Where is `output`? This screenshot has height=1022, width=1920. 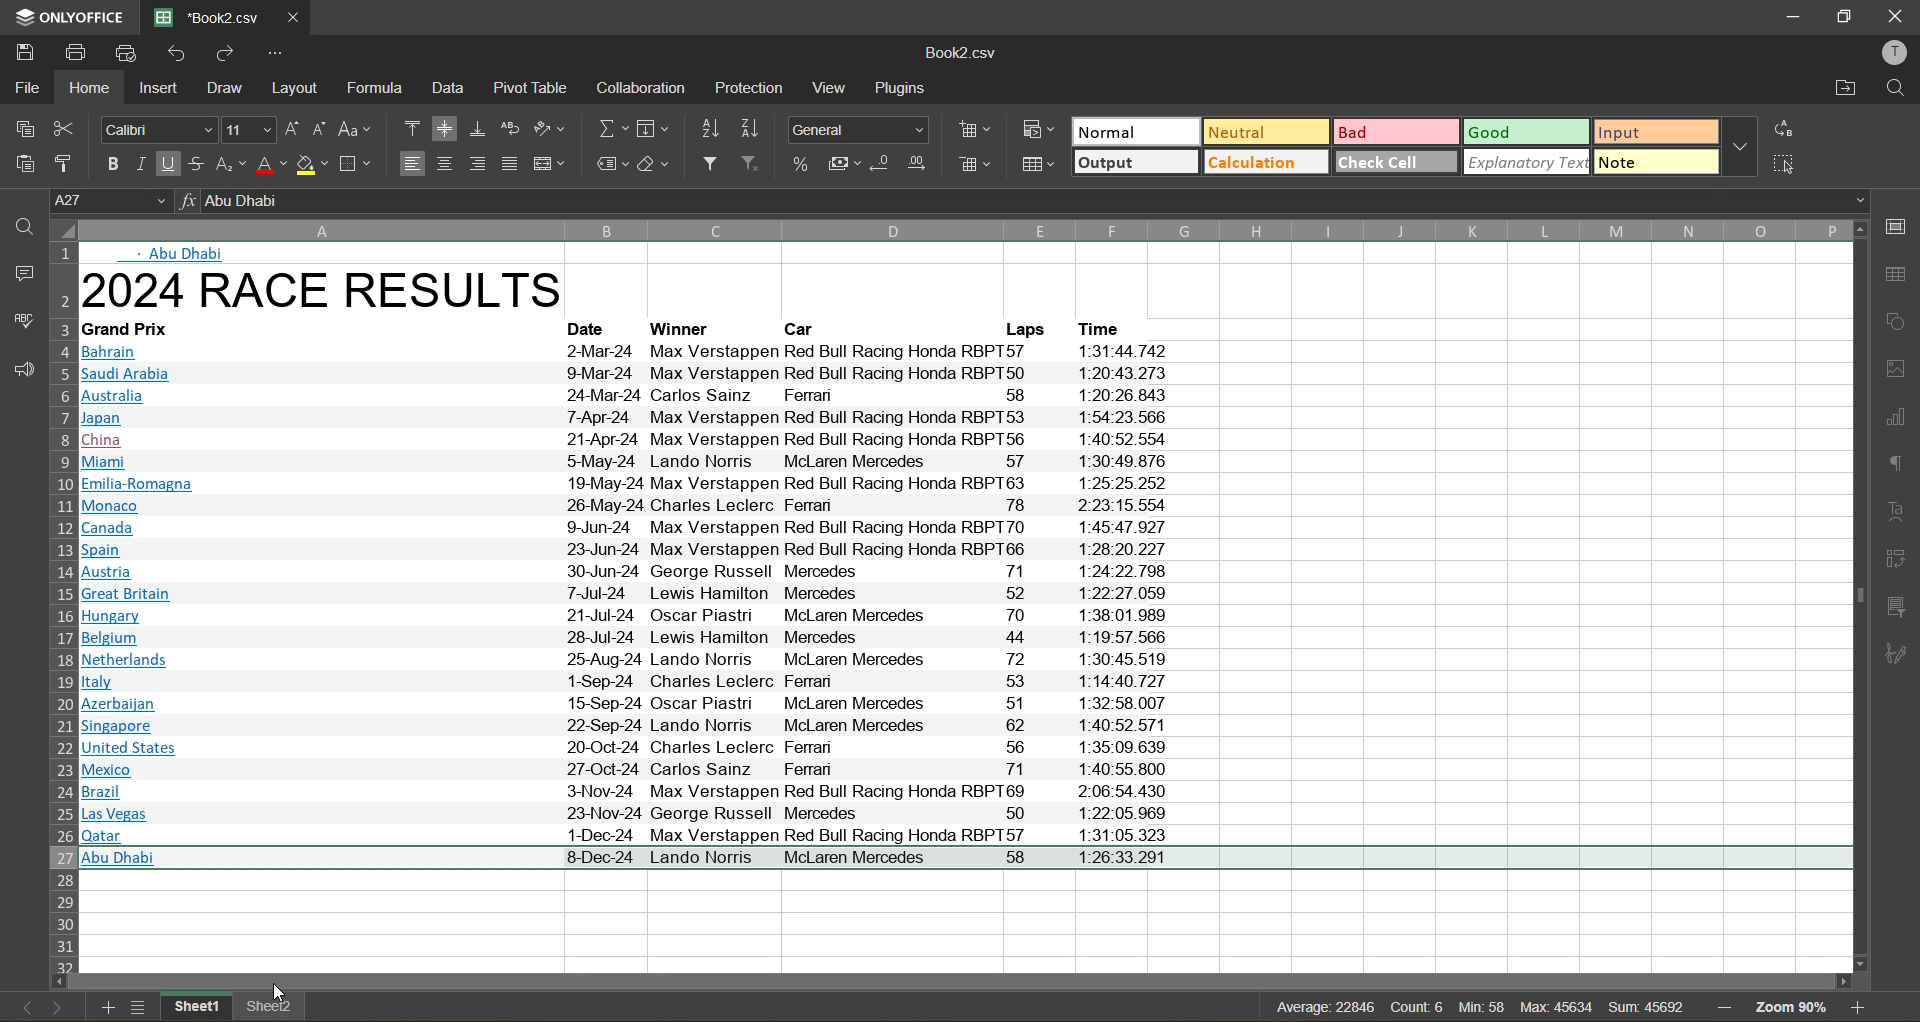
output is located at coordinates (1136, 164).